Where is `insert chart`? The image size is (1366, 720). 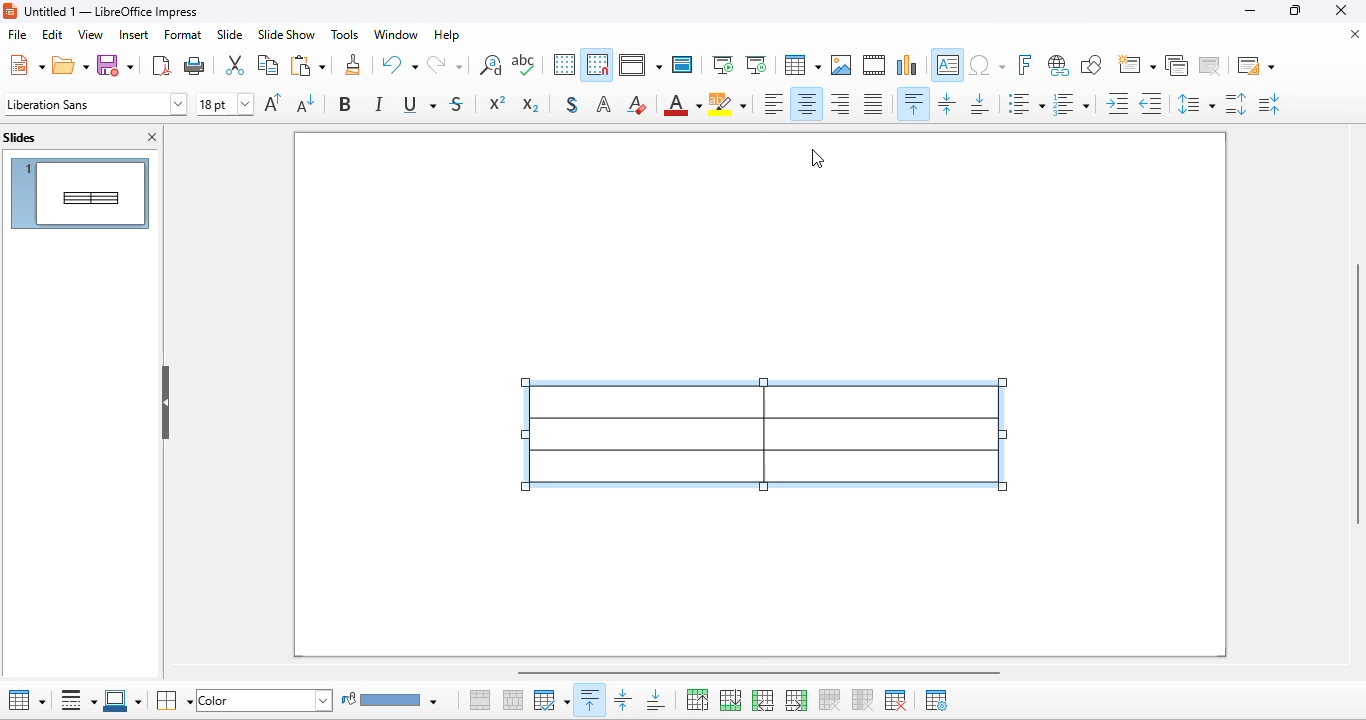 insert chart is located at coordinates (908, 65).